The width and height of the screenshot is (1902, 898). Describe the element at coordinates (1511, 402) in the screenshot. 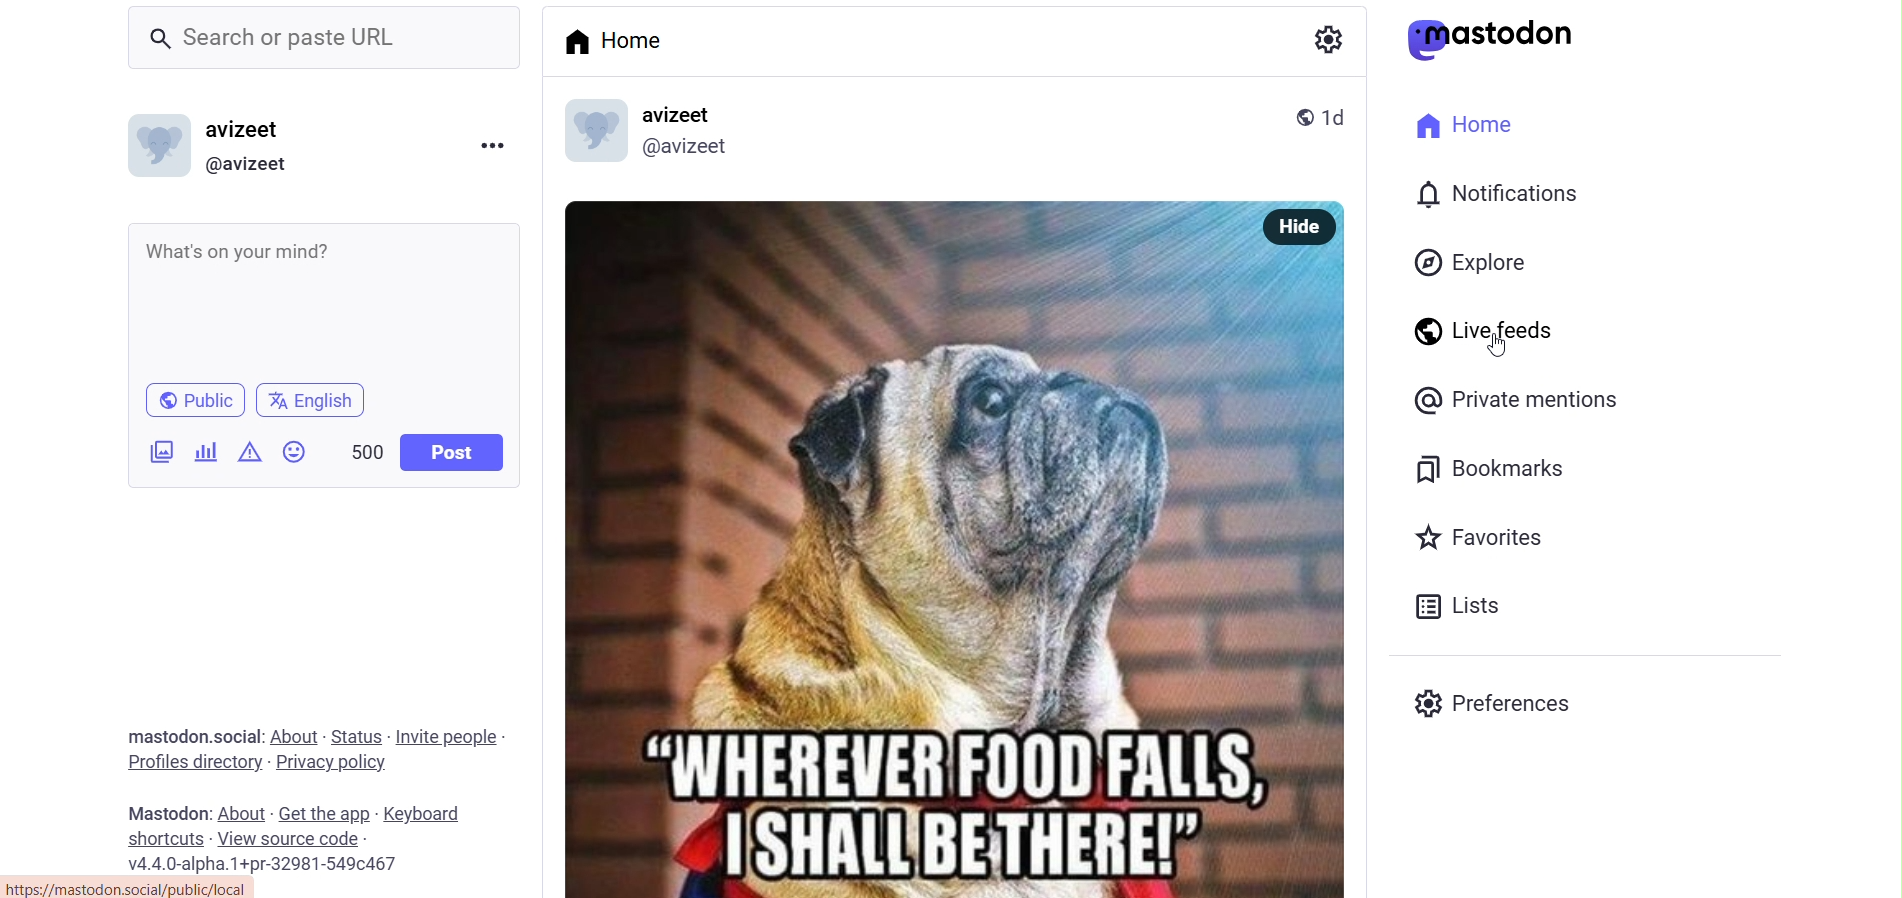

I see `private mention` at that location.